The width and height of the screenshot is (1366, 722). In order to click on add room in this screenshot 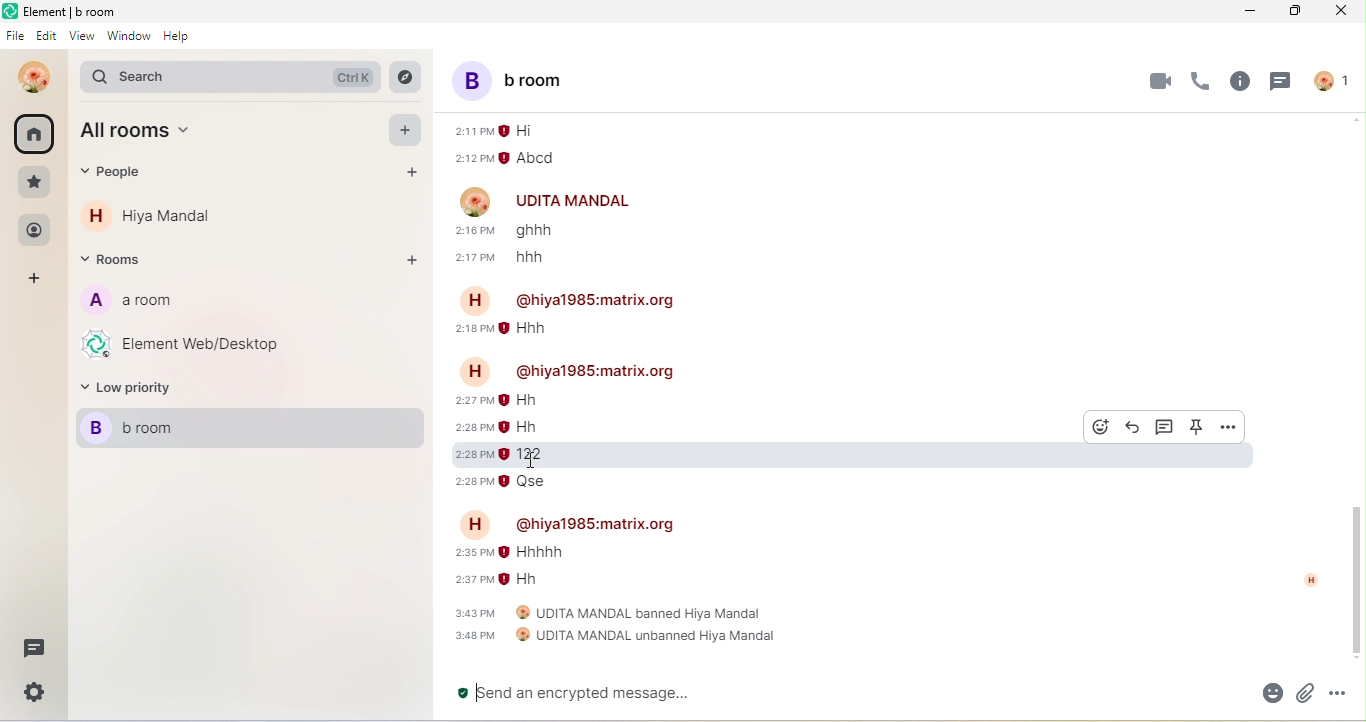, I will do `click(413, 262)`.